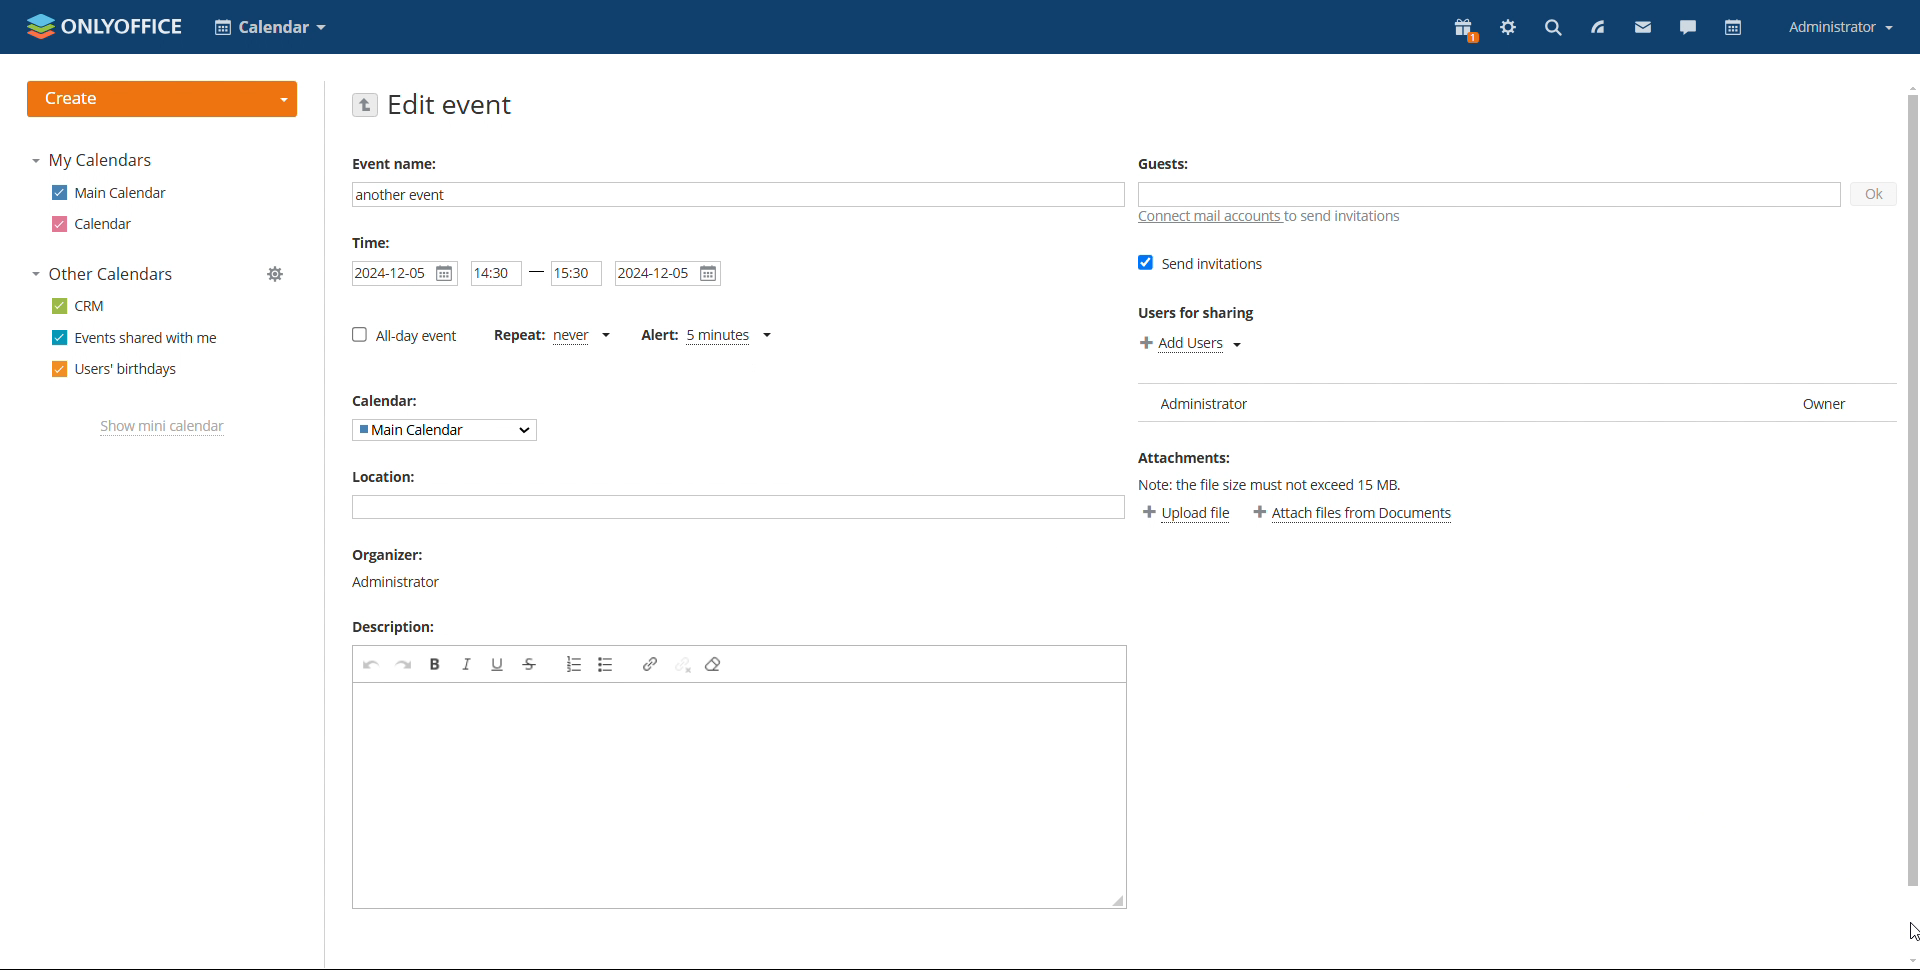 The height and width of the screenshot is (970, 1920). Describe the element at coordinates (400, 581) in the screenshot. I see `Administrator` at that location.